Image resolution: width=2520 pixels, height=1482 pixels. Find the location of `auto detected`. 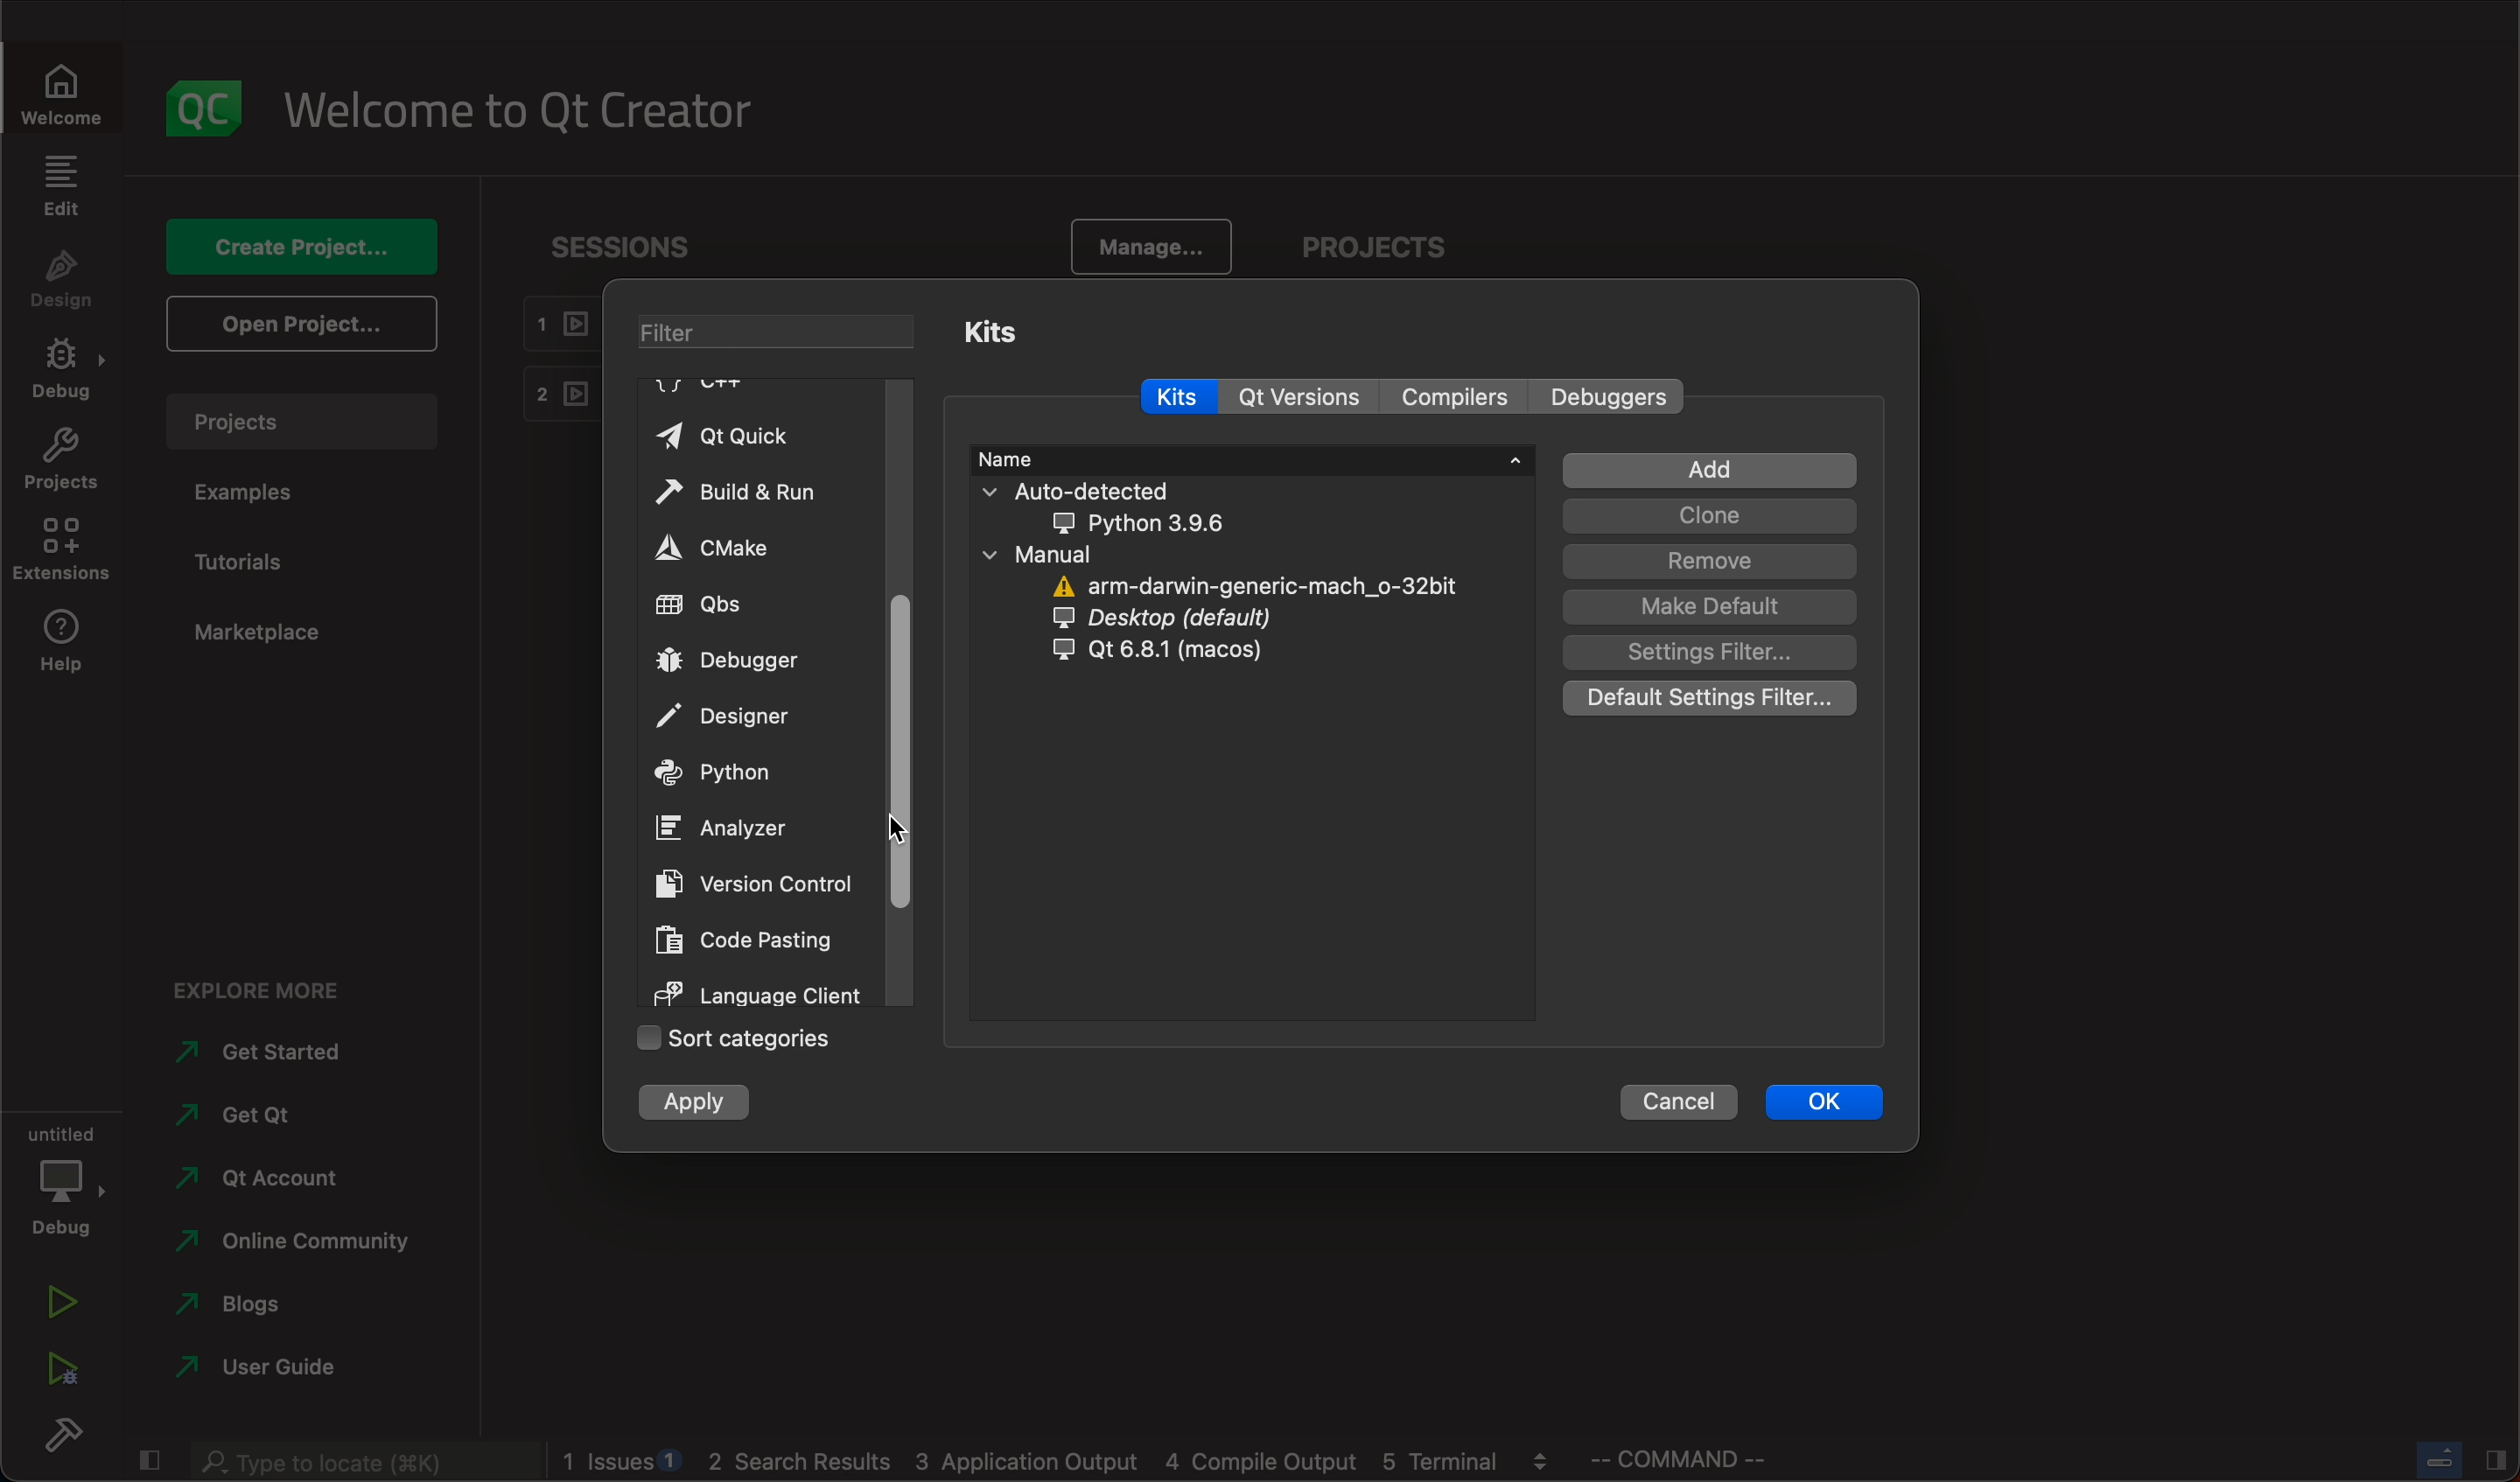

auto detected is located at coordinates (1145, 507).